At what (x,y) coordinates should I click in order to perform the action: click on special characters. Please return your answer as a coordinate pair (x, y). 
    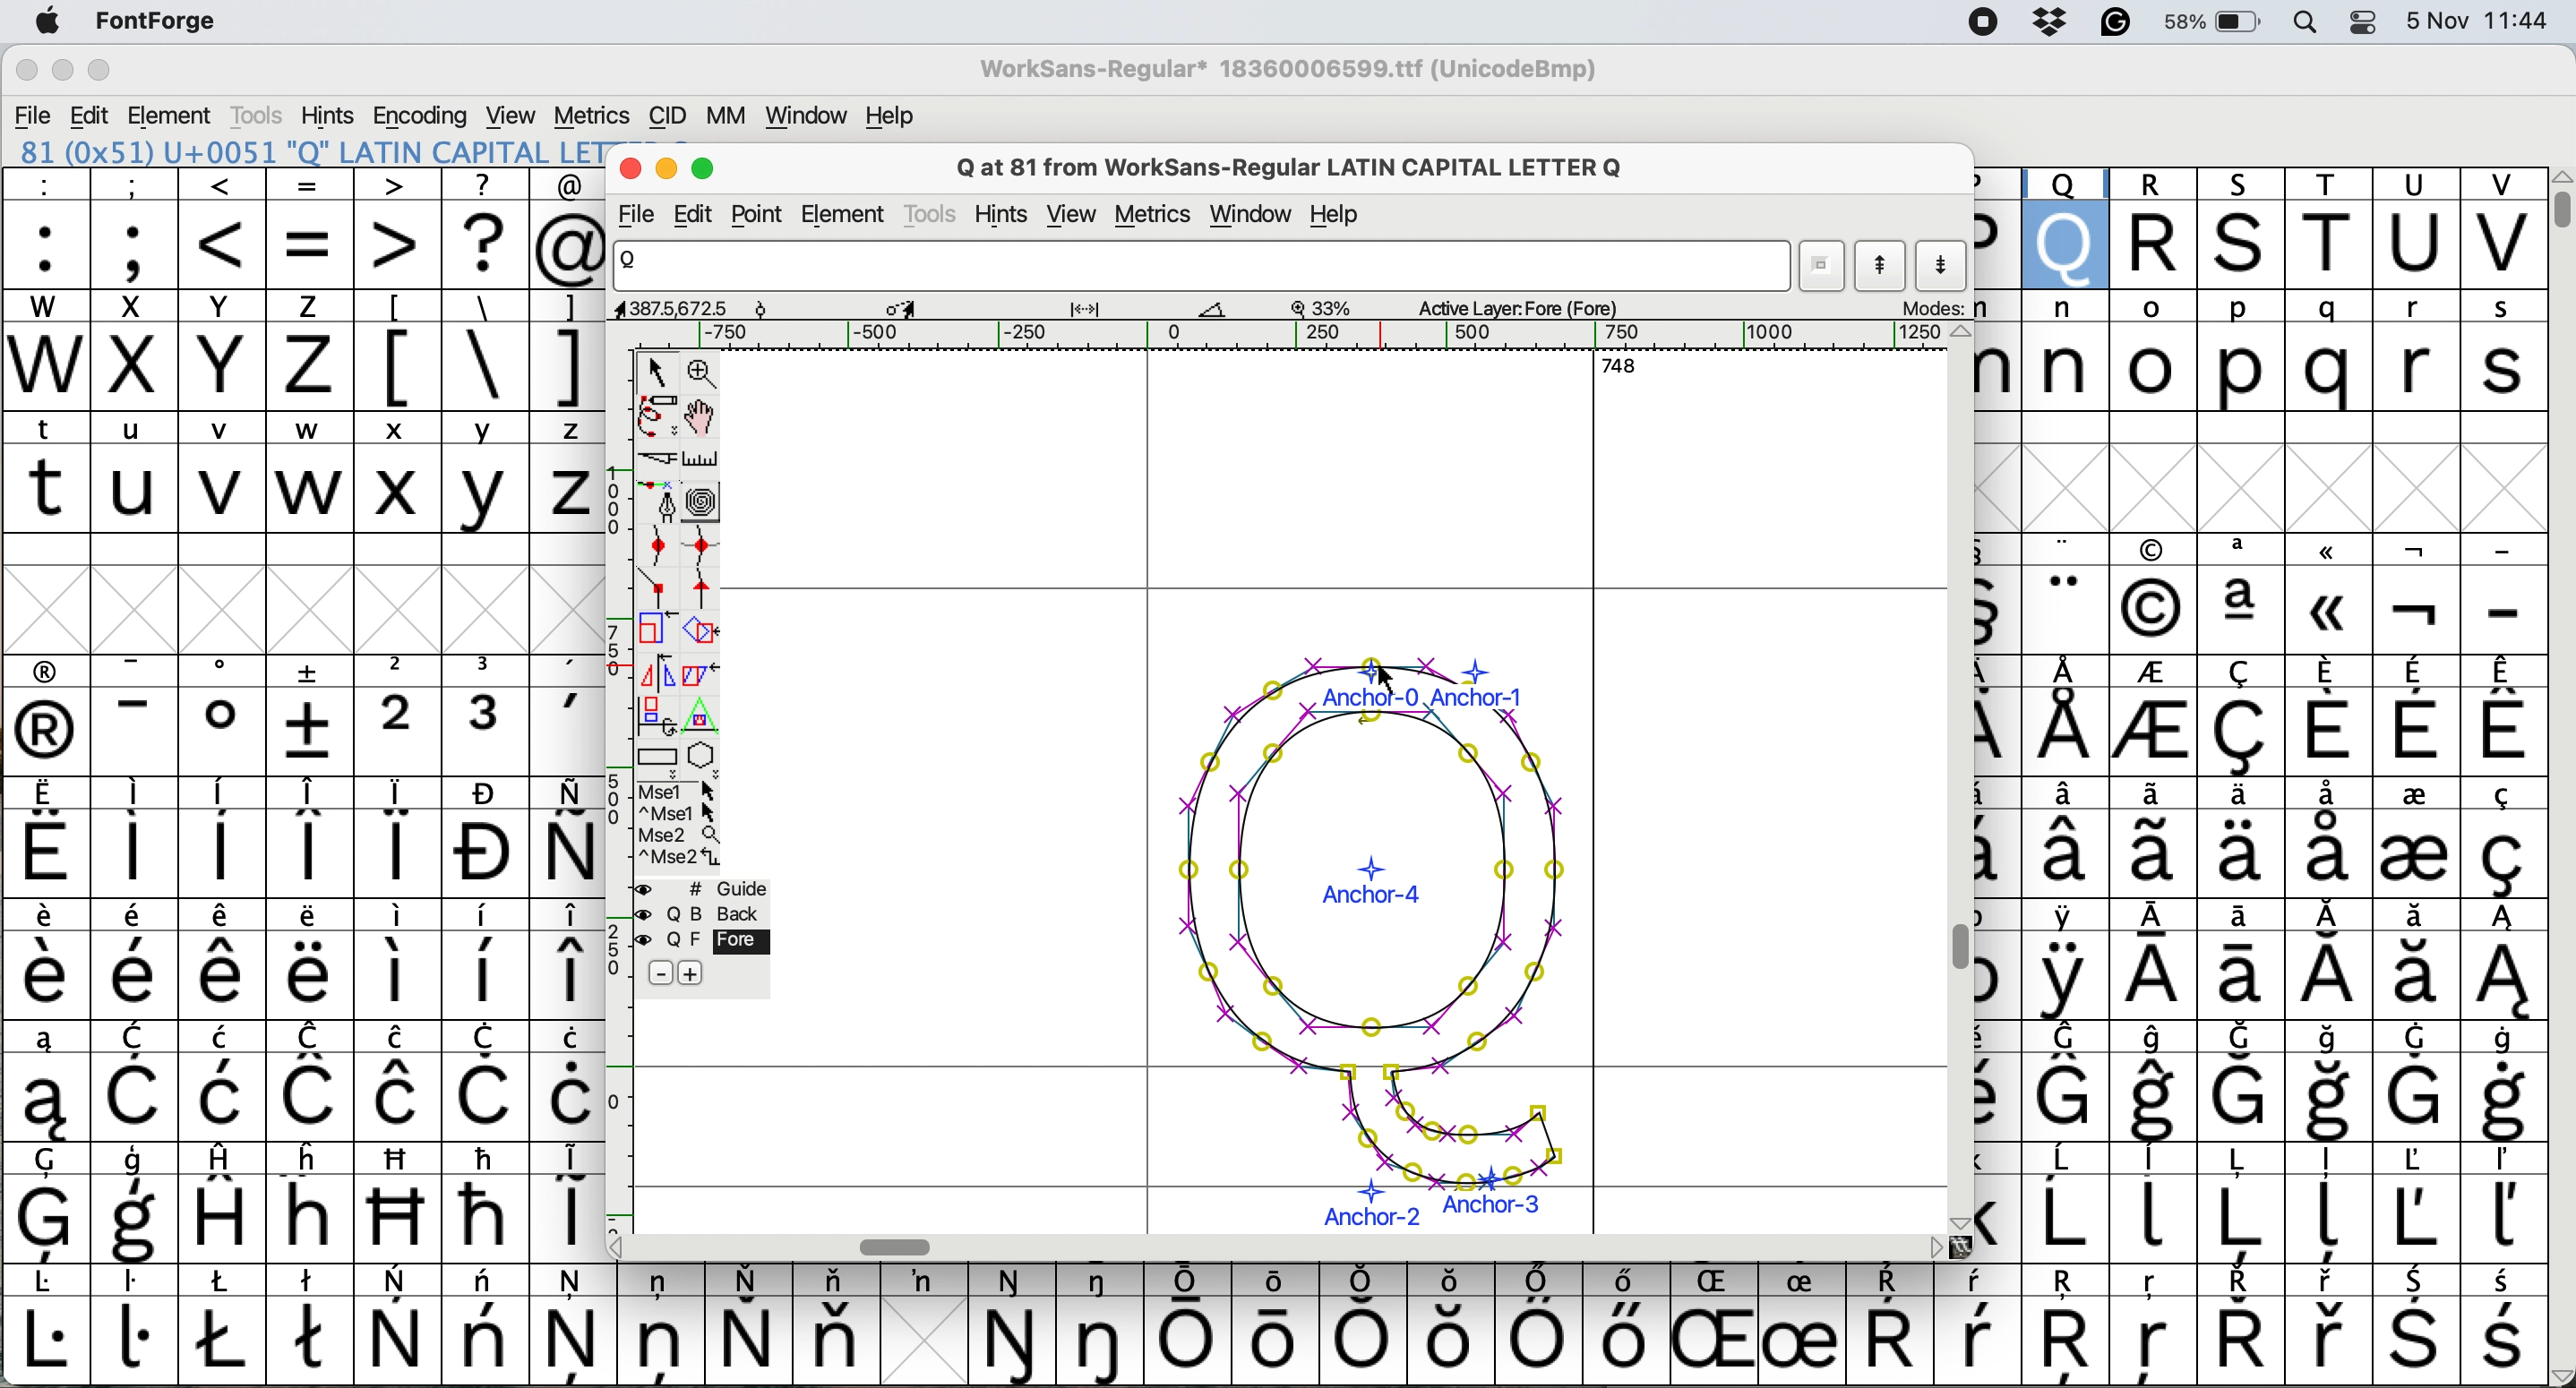
    Looking at the image, I should click on (294, 954).